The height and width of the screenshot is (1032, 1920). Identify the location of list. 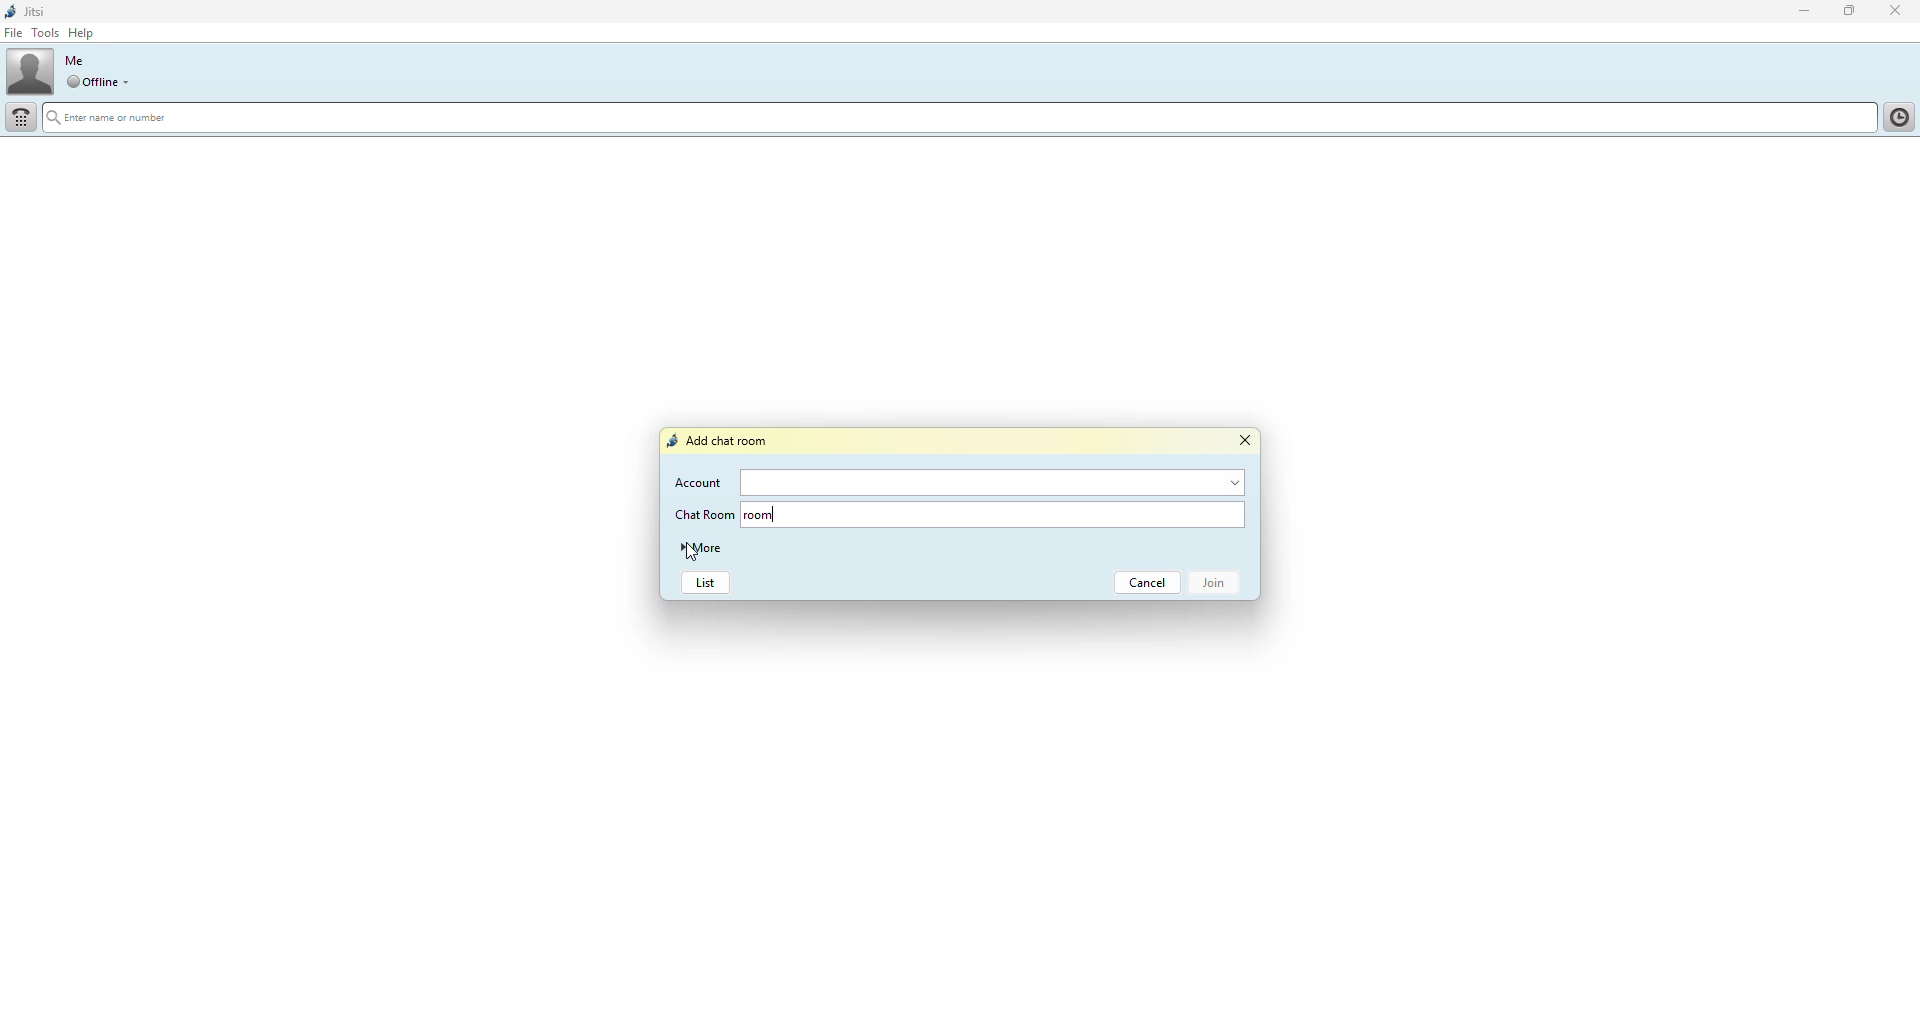
(703, 581).